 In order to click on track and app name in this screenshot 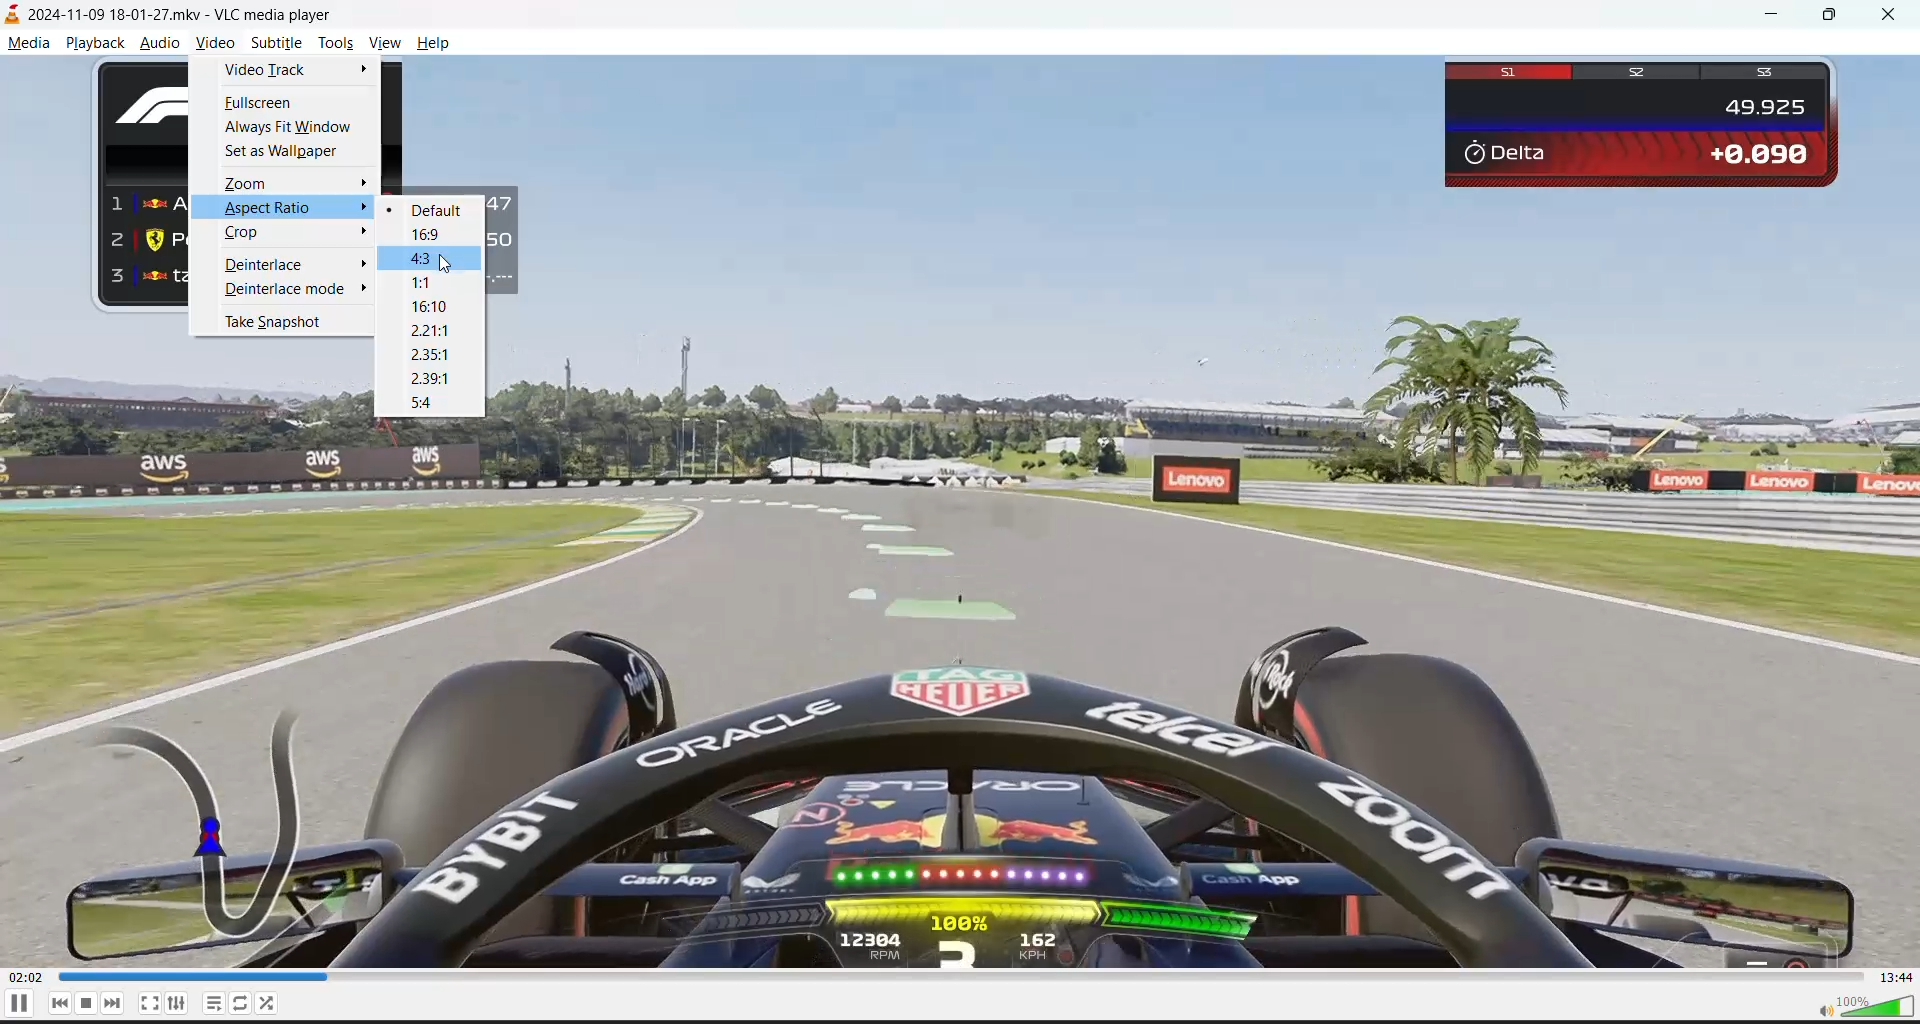, I will do `click(176, 15)`.